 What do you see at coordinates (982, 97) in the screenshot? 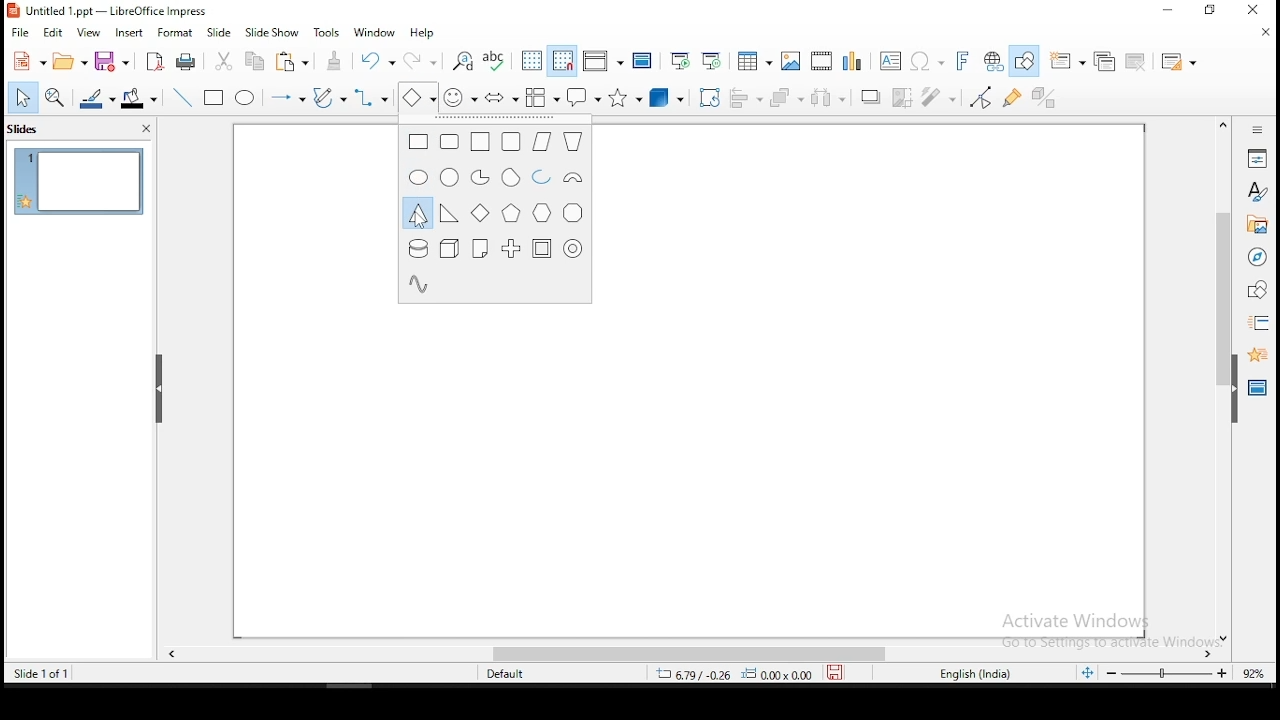
I see `toggle point edit mode` at bounding box center [982, 97].